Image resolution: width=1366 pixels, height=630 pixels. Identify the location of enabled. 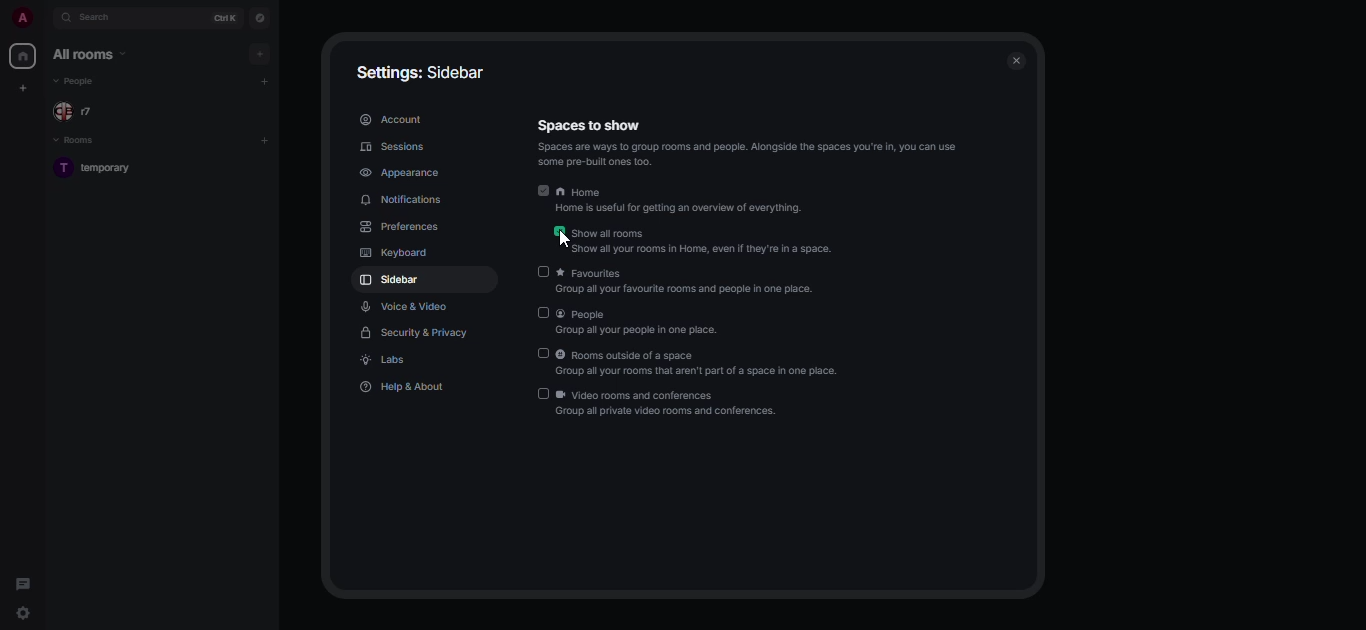
(557, 231).